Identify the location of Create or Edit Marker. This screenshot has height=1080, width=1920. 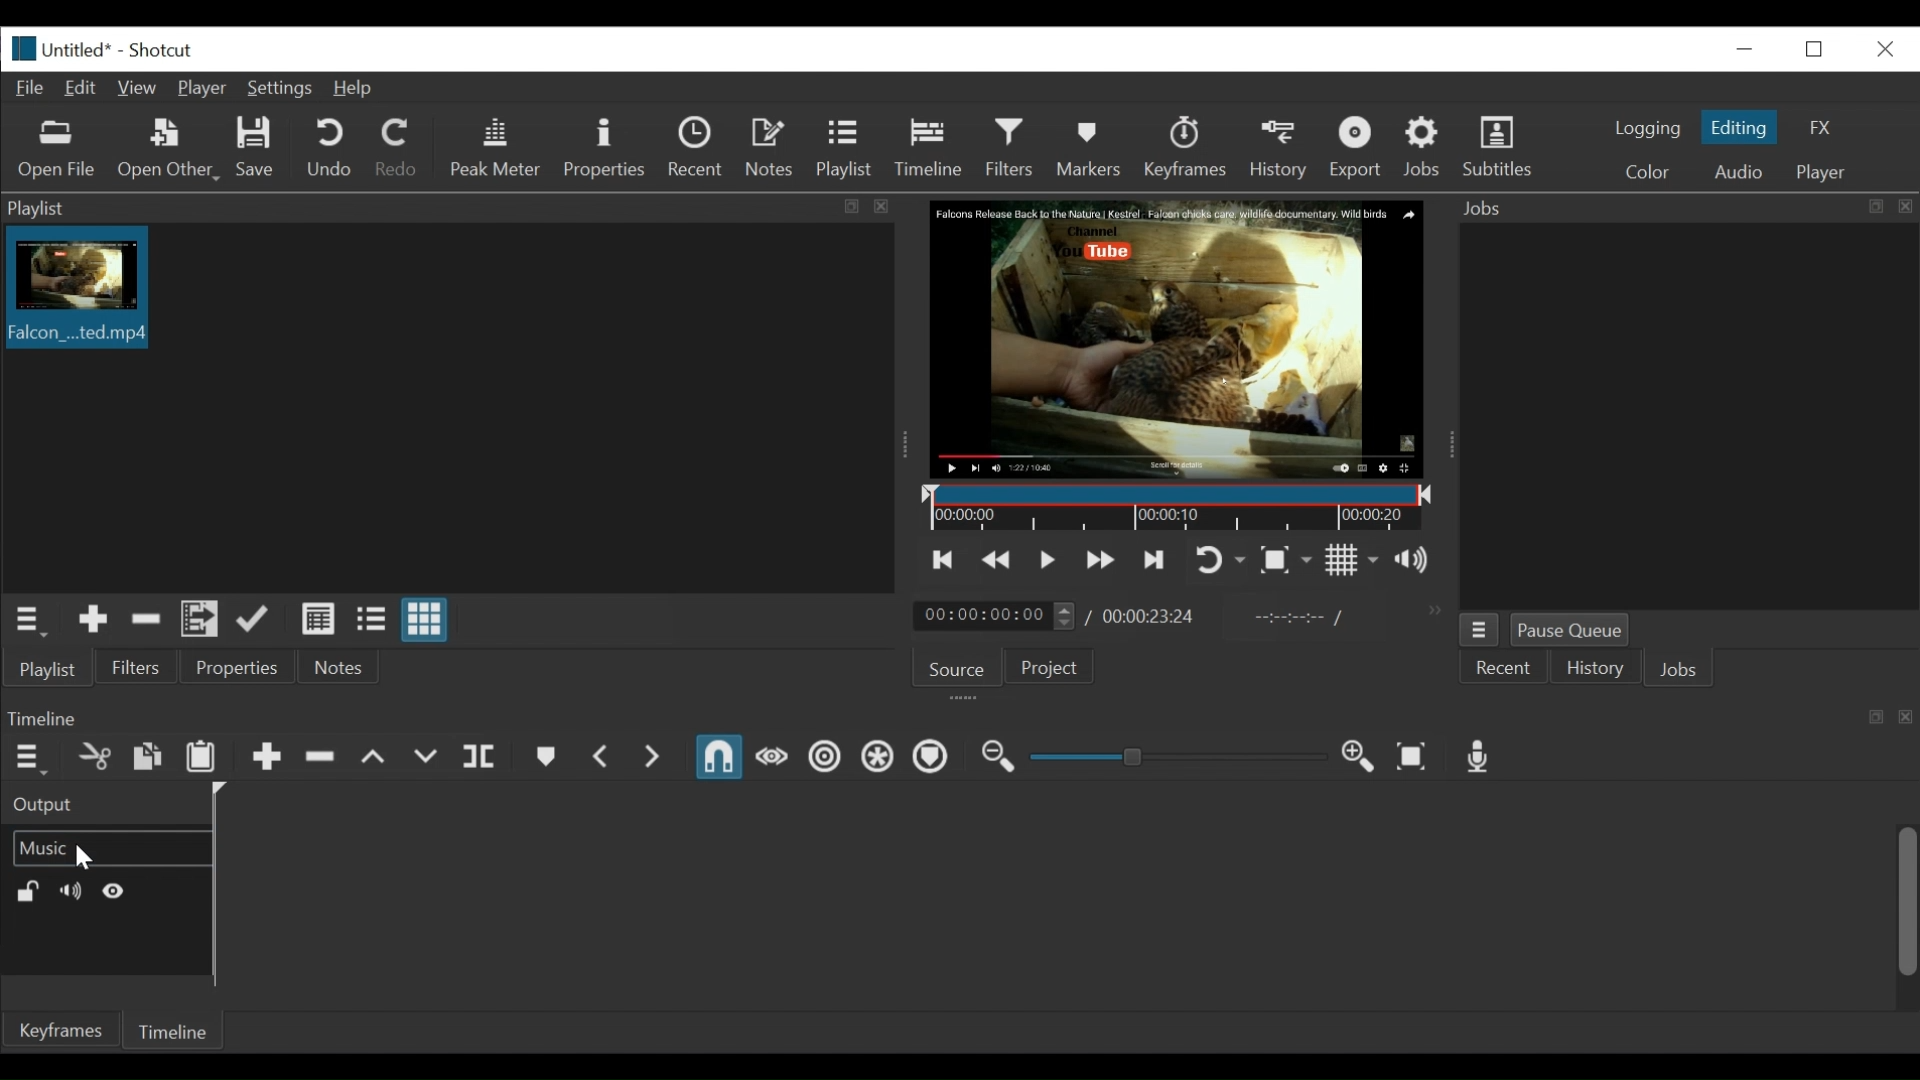
(544, 757).